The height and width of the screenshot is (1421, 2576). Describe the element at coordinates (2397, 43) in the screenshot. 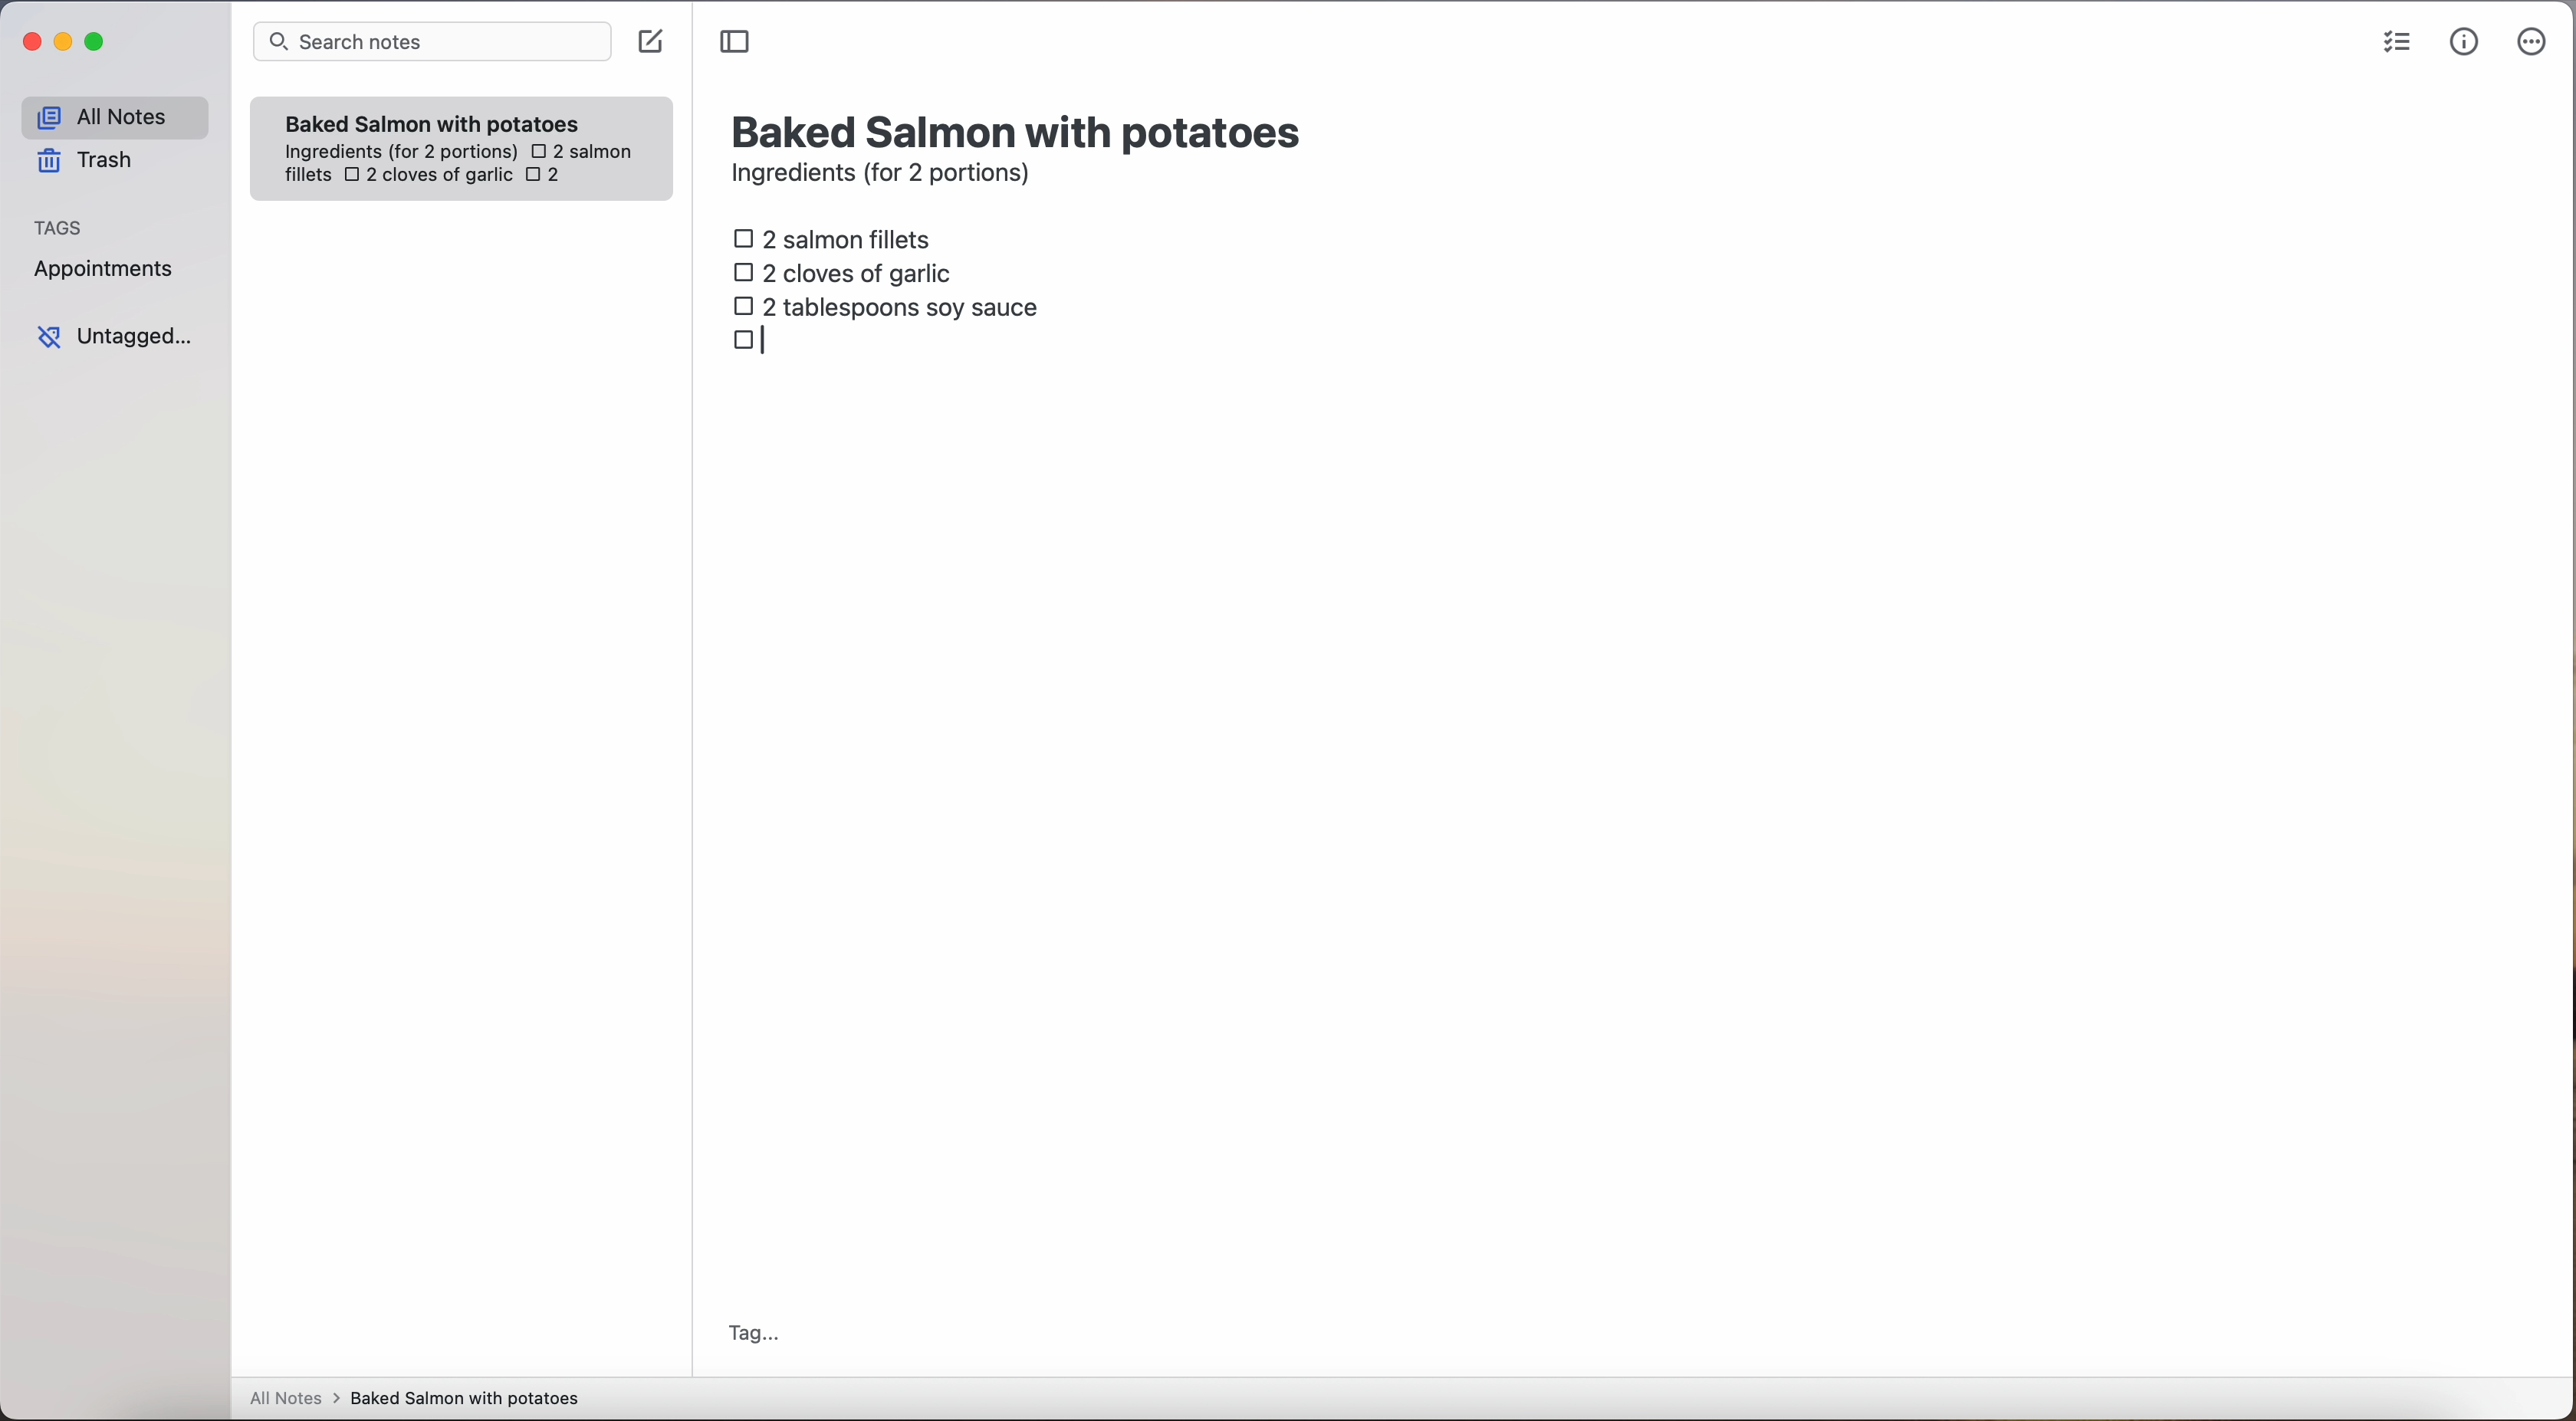

I see `check list` at that location.